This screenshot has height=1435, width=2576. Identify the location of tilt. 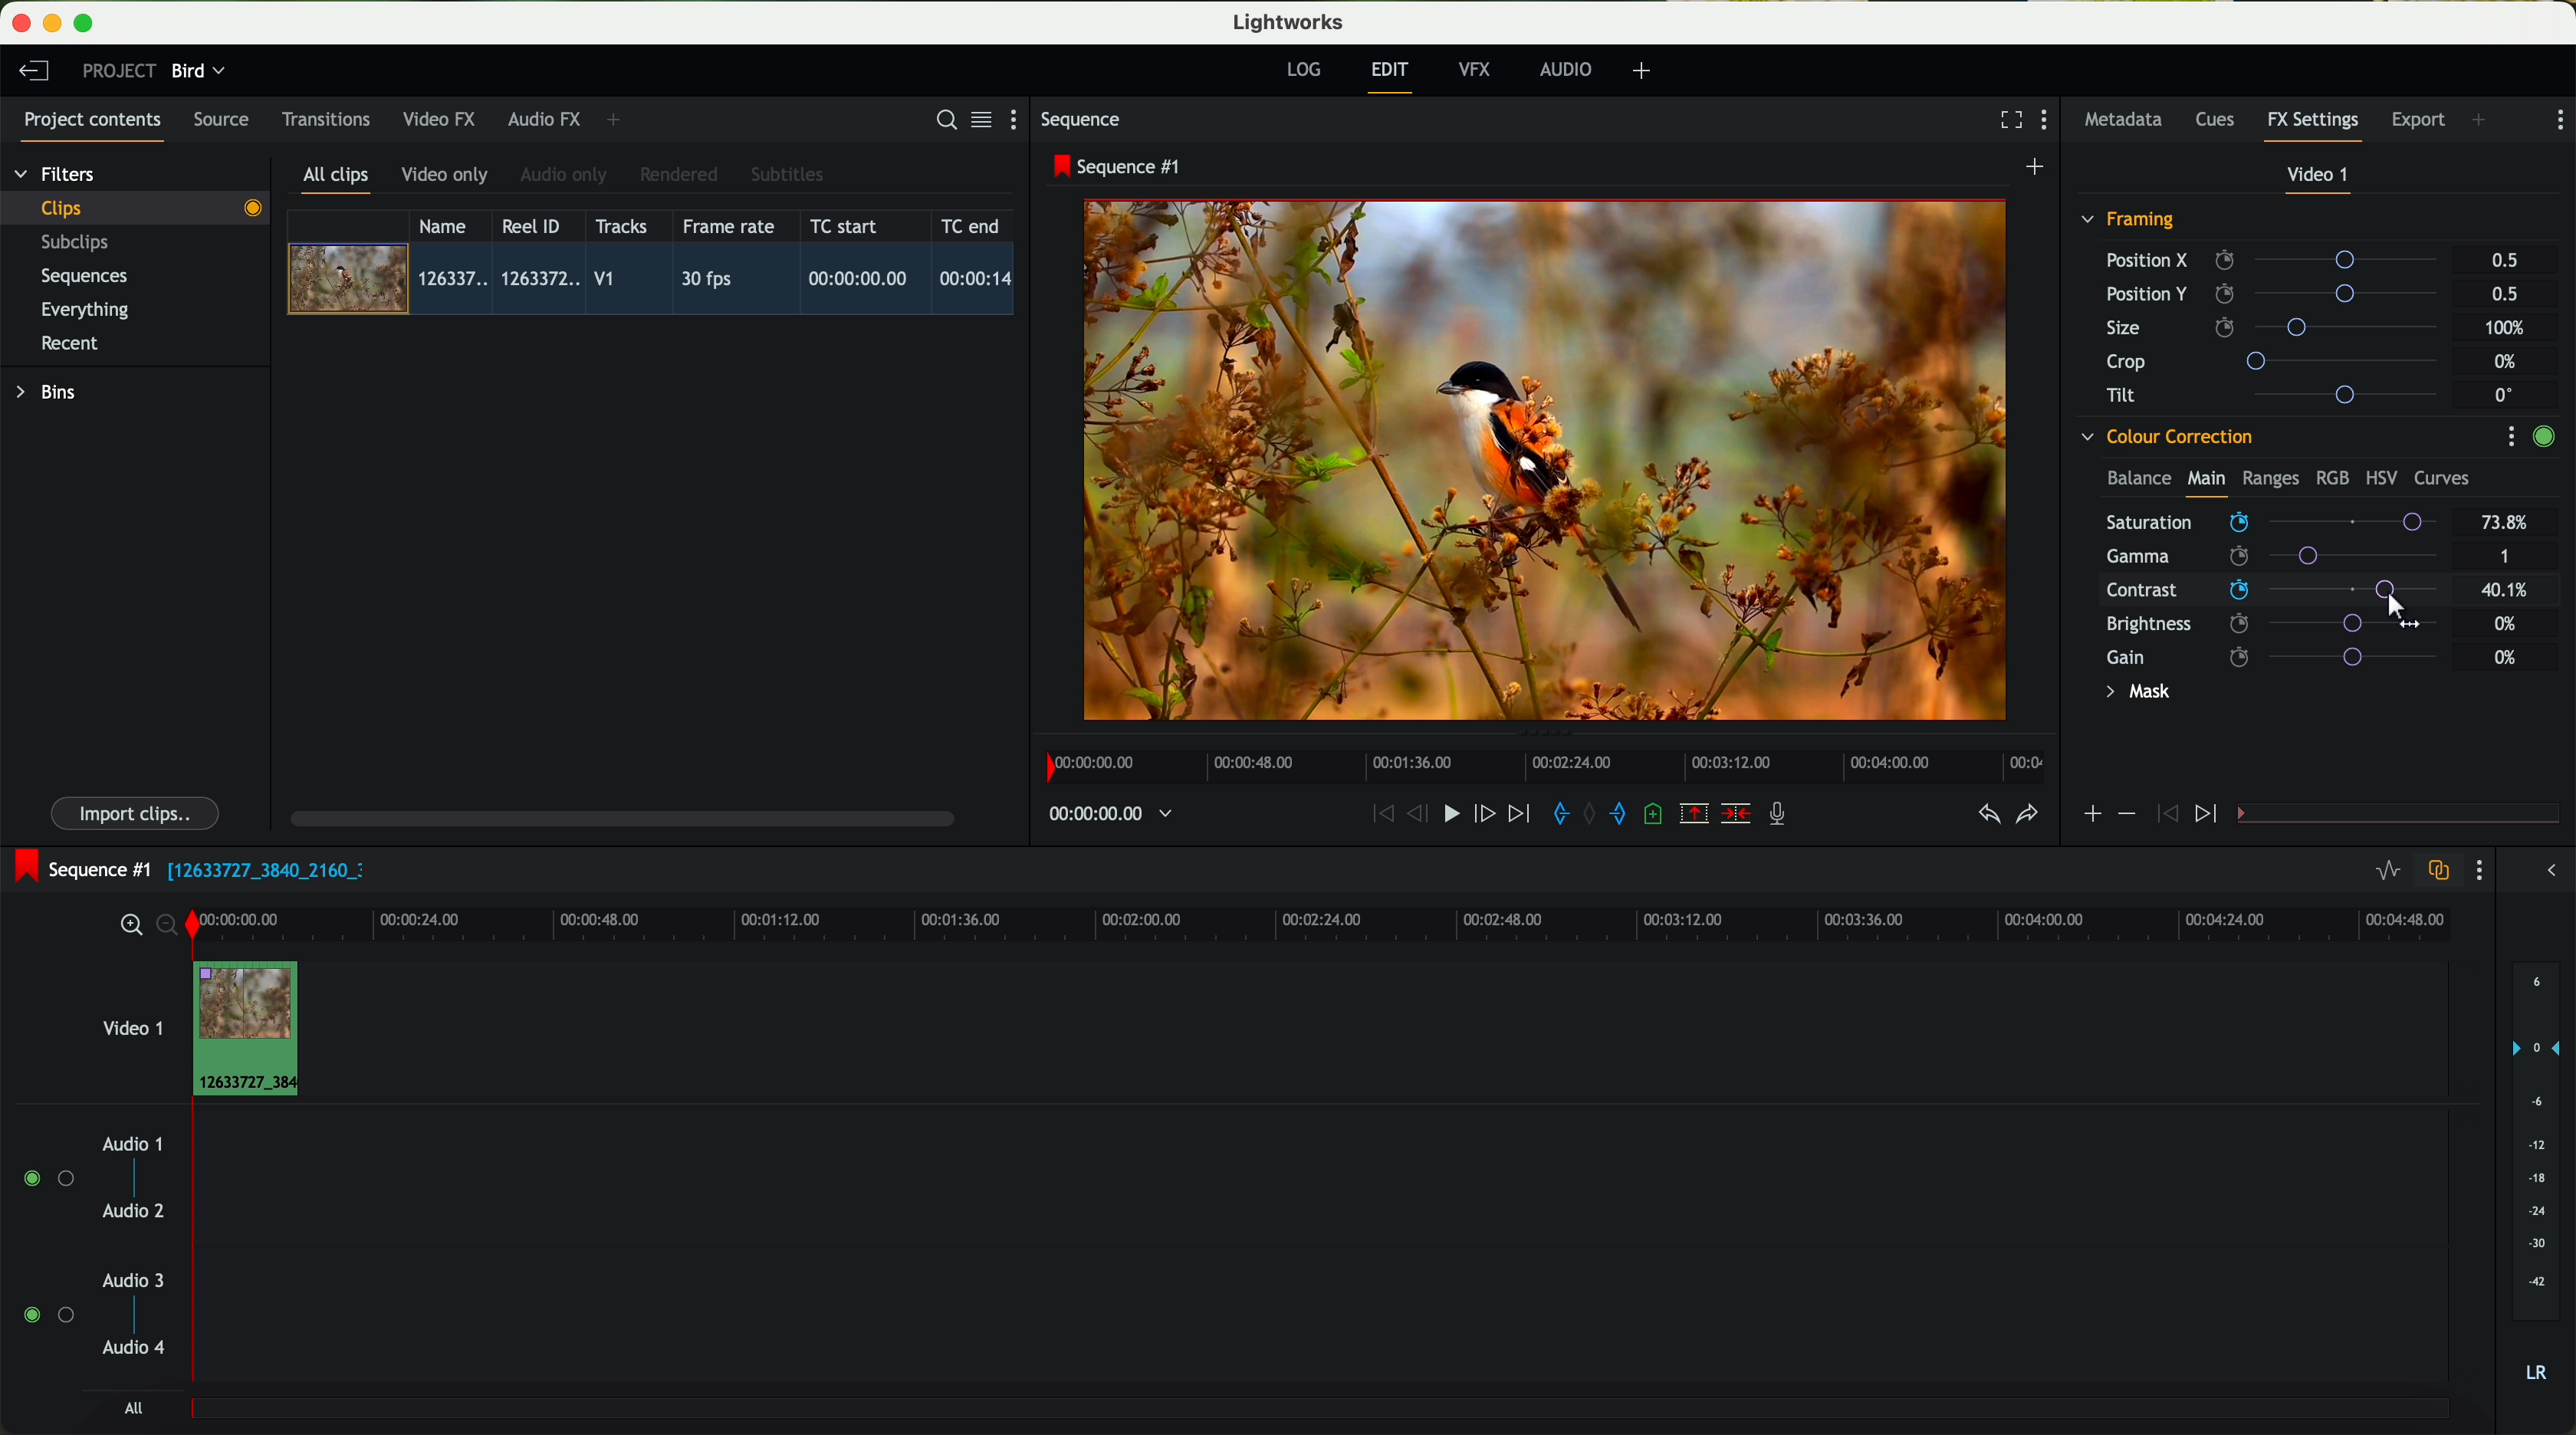
(2281, 394).